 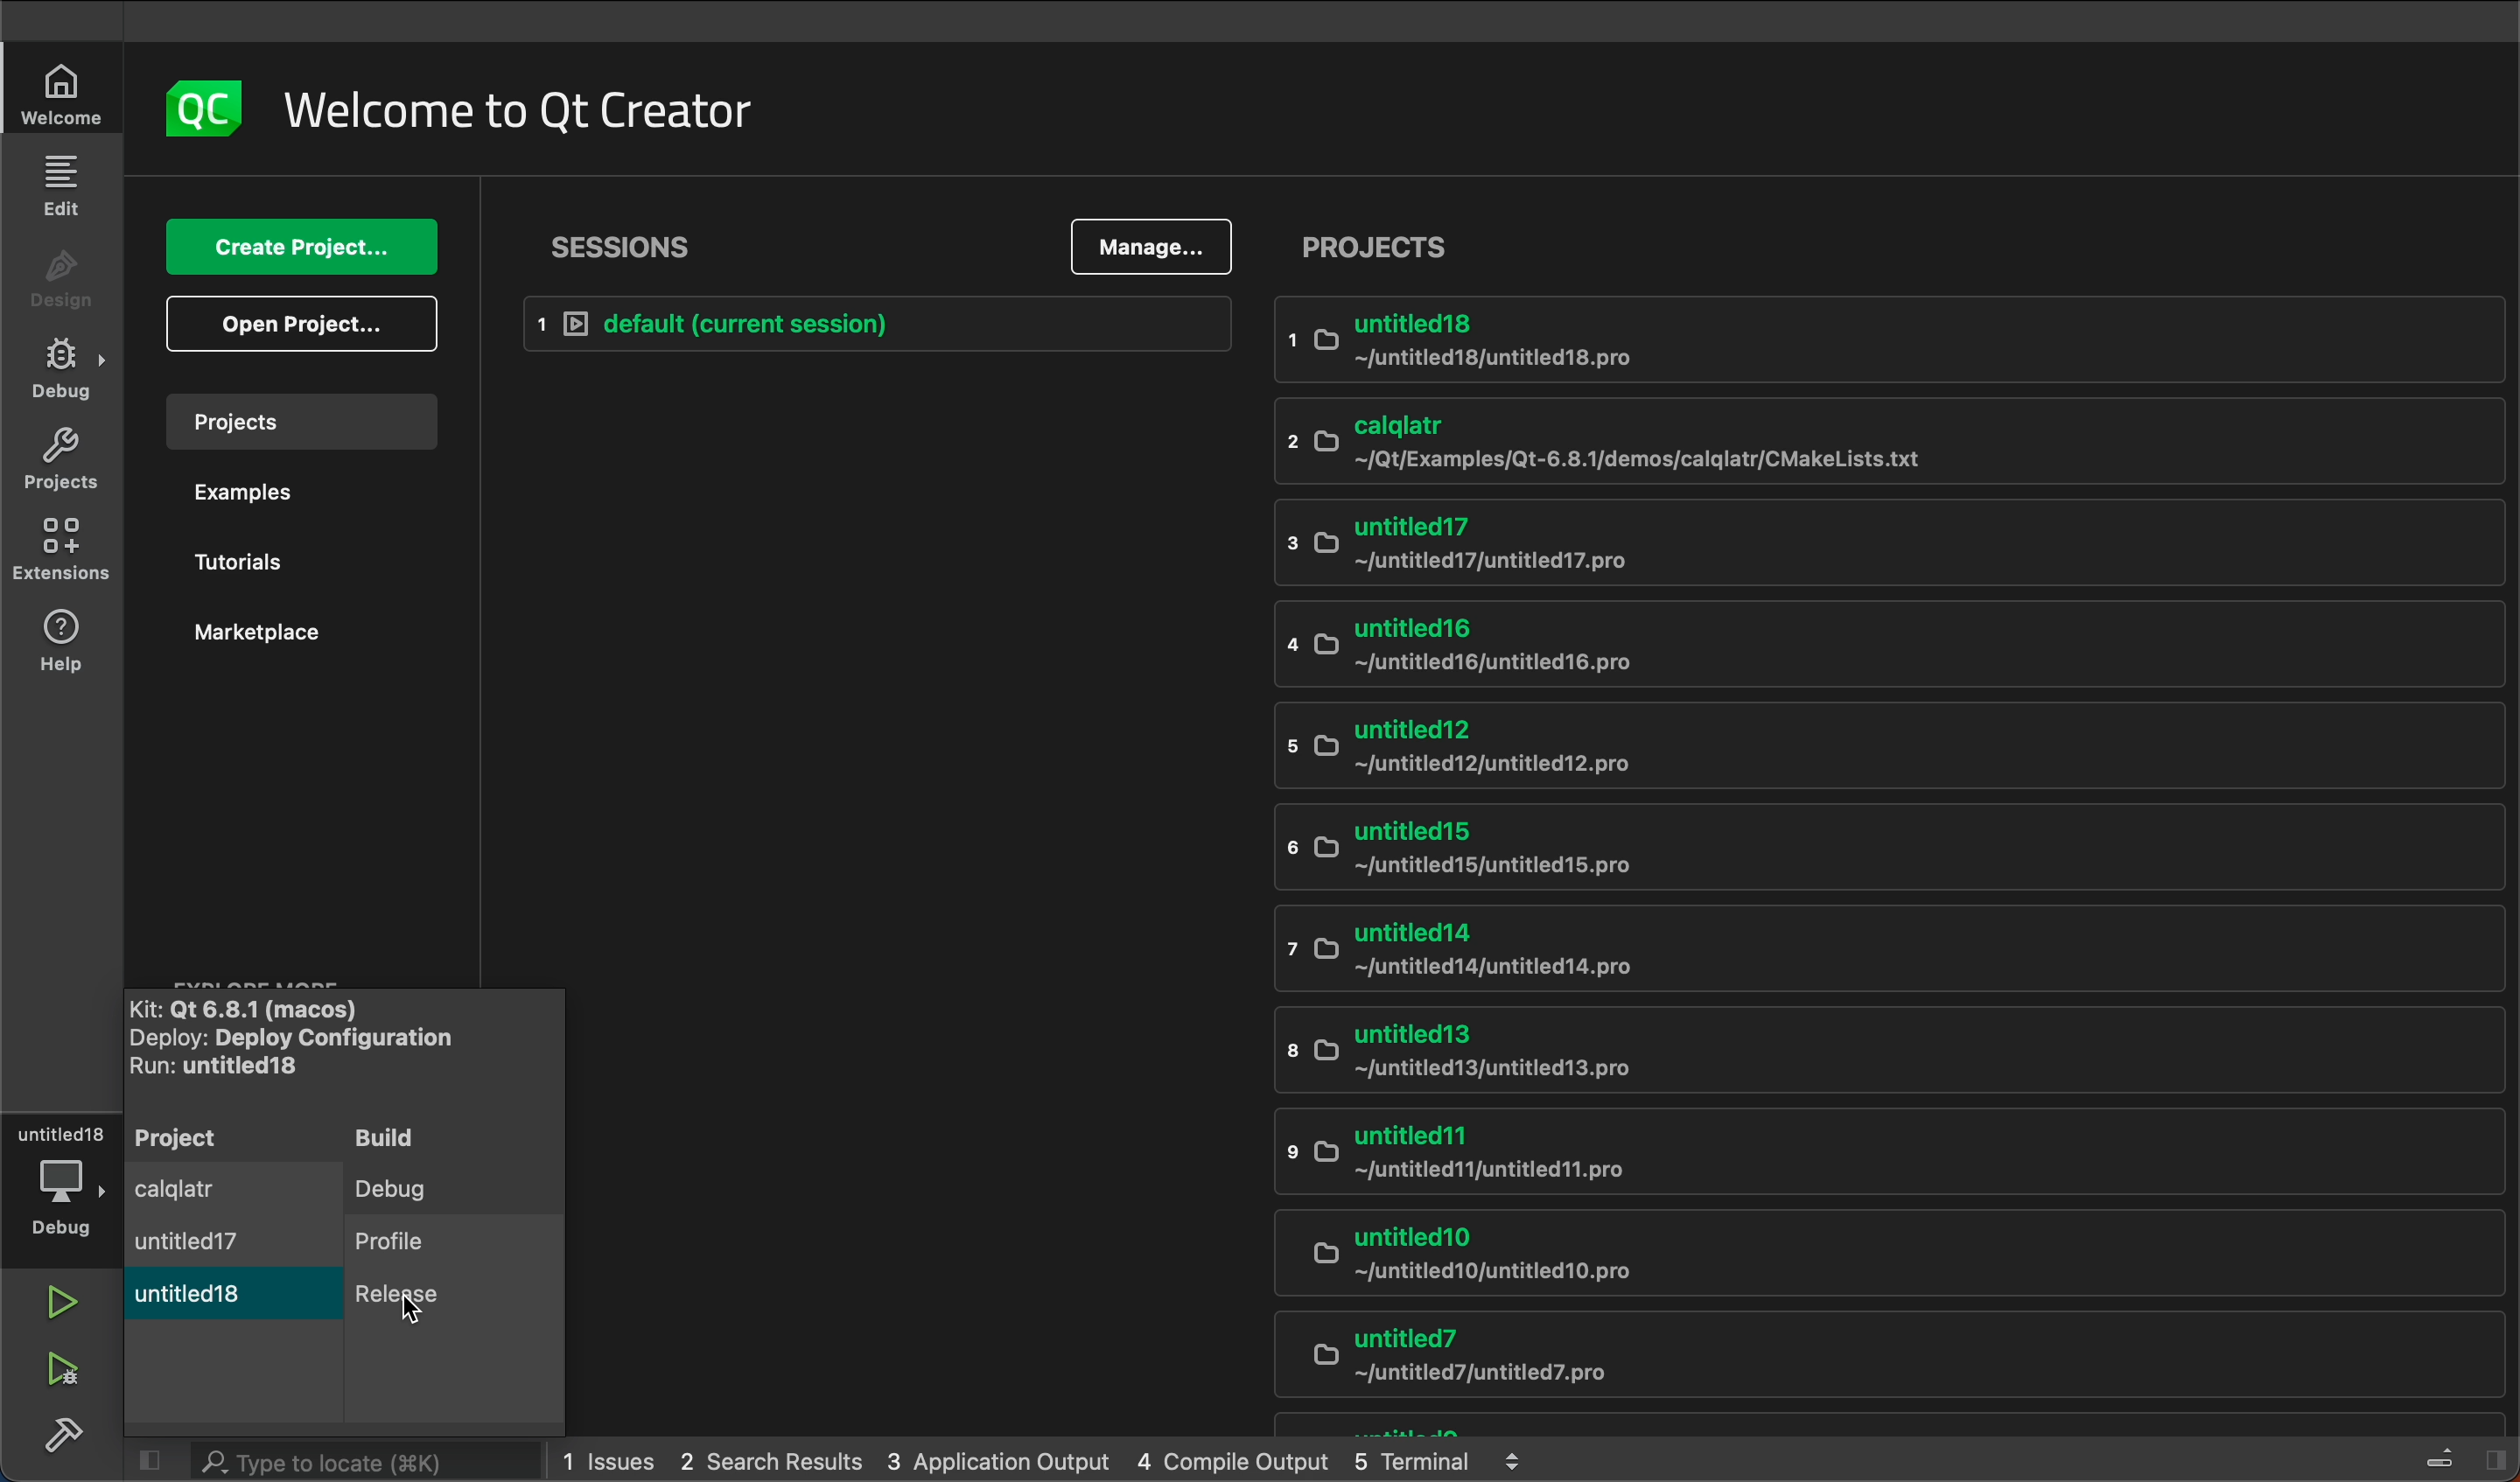 What do you see at coordinates (1739, 546) in the screenshot?
I see `untitled17` at bounding box center [1739, 546].